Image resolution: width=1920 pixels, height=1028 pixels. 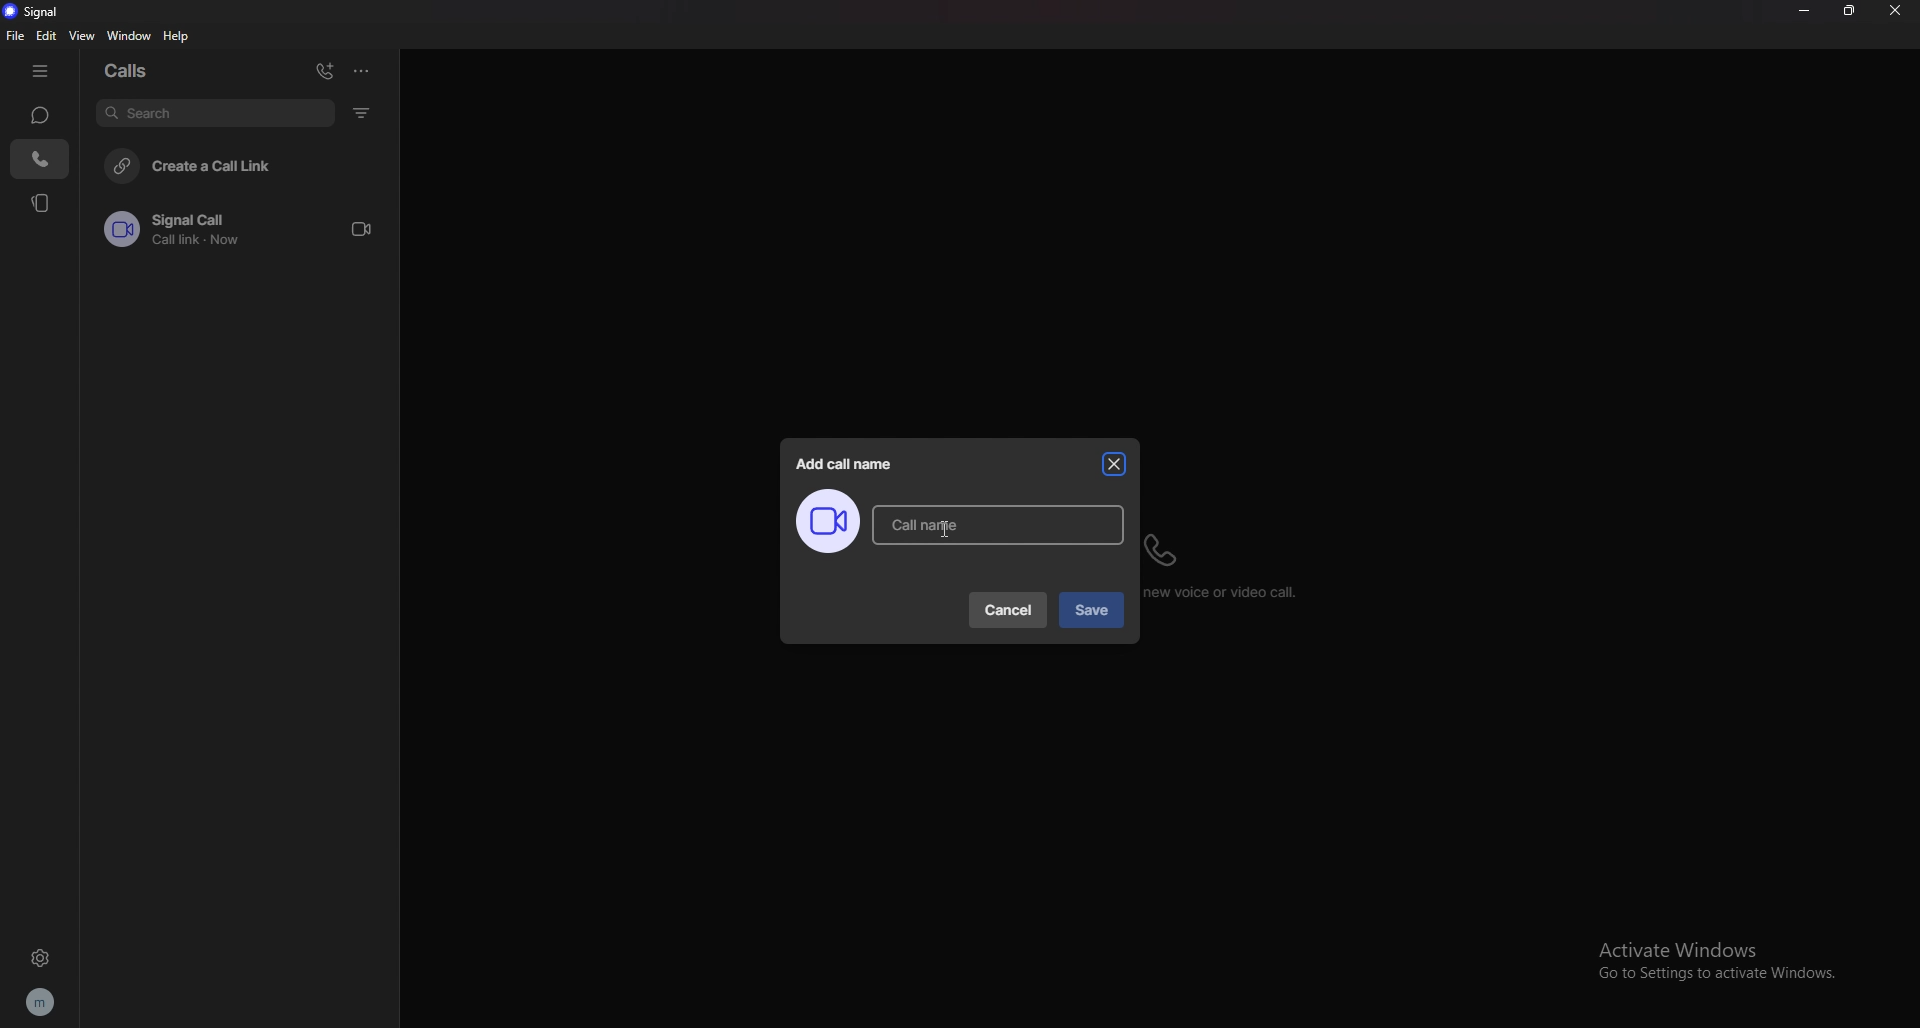 What do you see at coordinates (361, 70) in the screenshot?
I see `options` at bounding box center [361, 70].